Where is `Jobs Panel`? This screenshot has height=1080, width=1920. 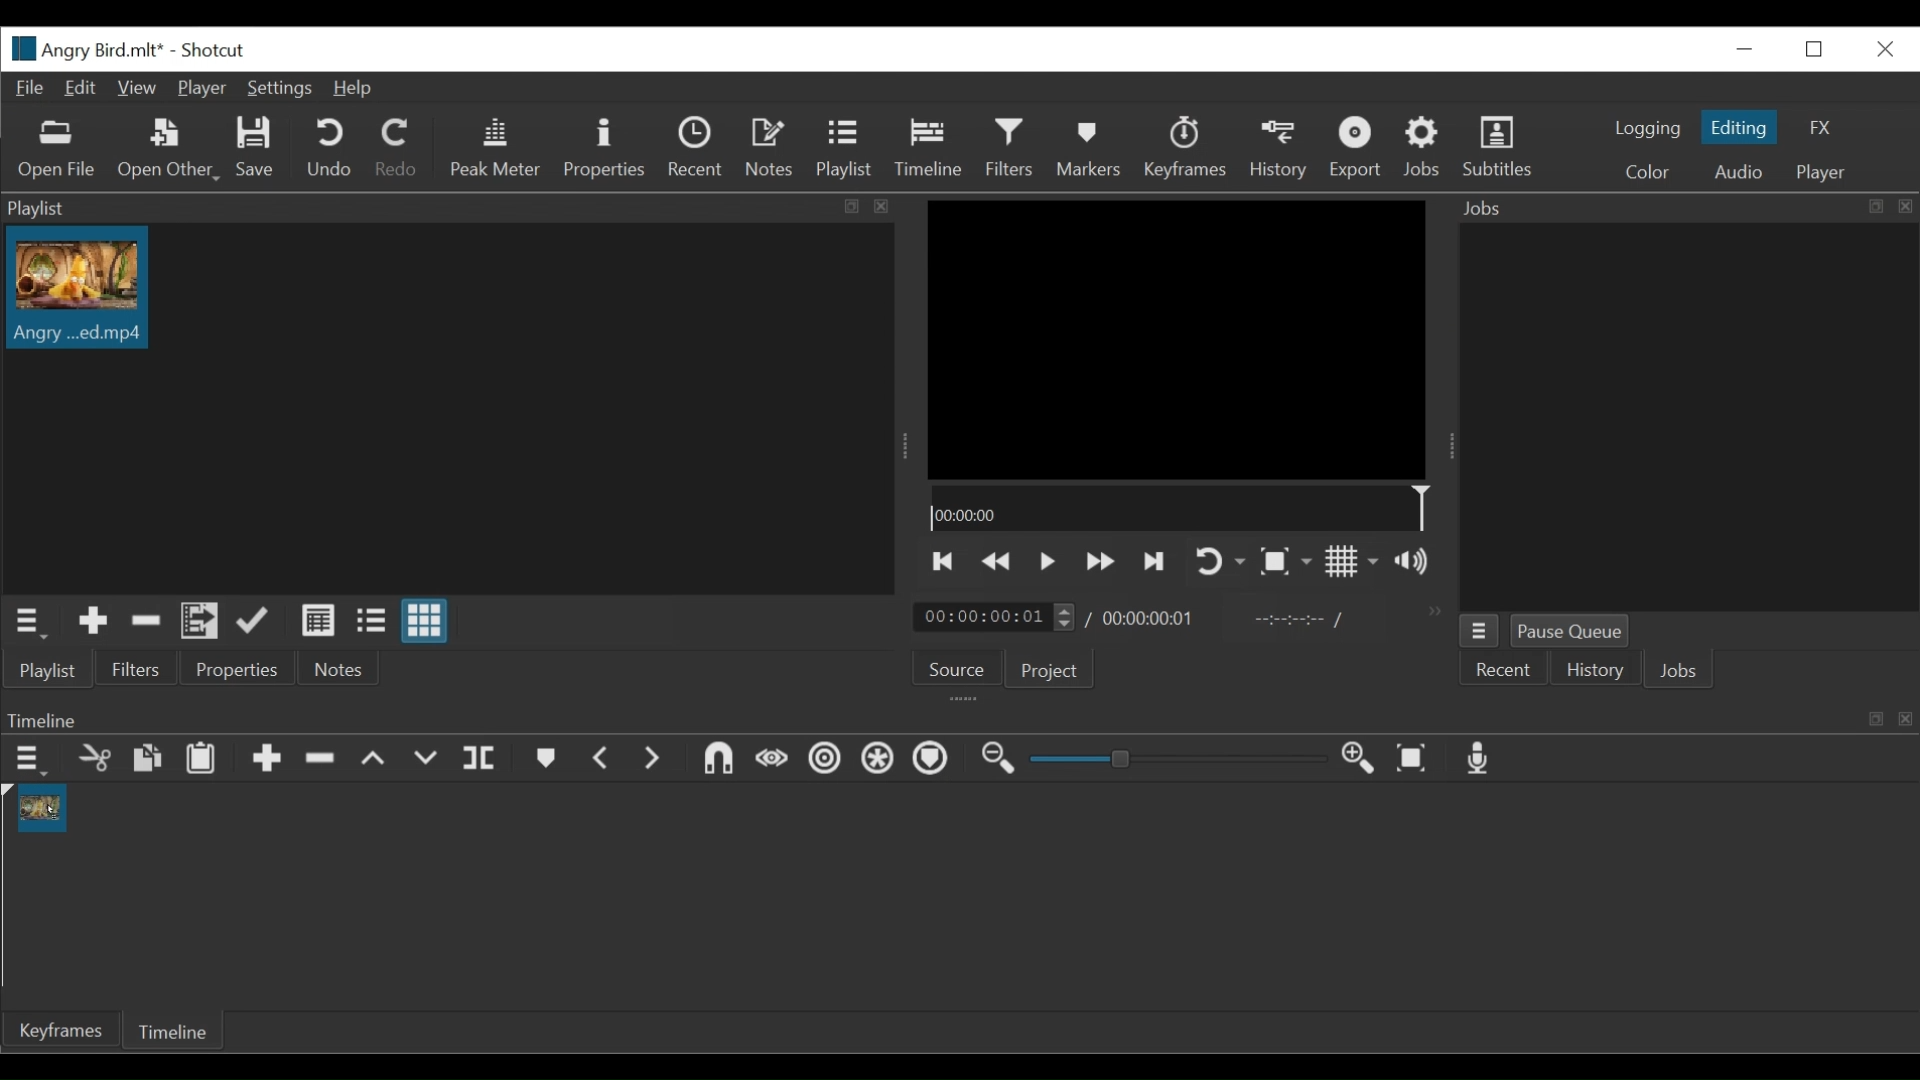
Jobs Panel is located at coordinates (1687, 415).